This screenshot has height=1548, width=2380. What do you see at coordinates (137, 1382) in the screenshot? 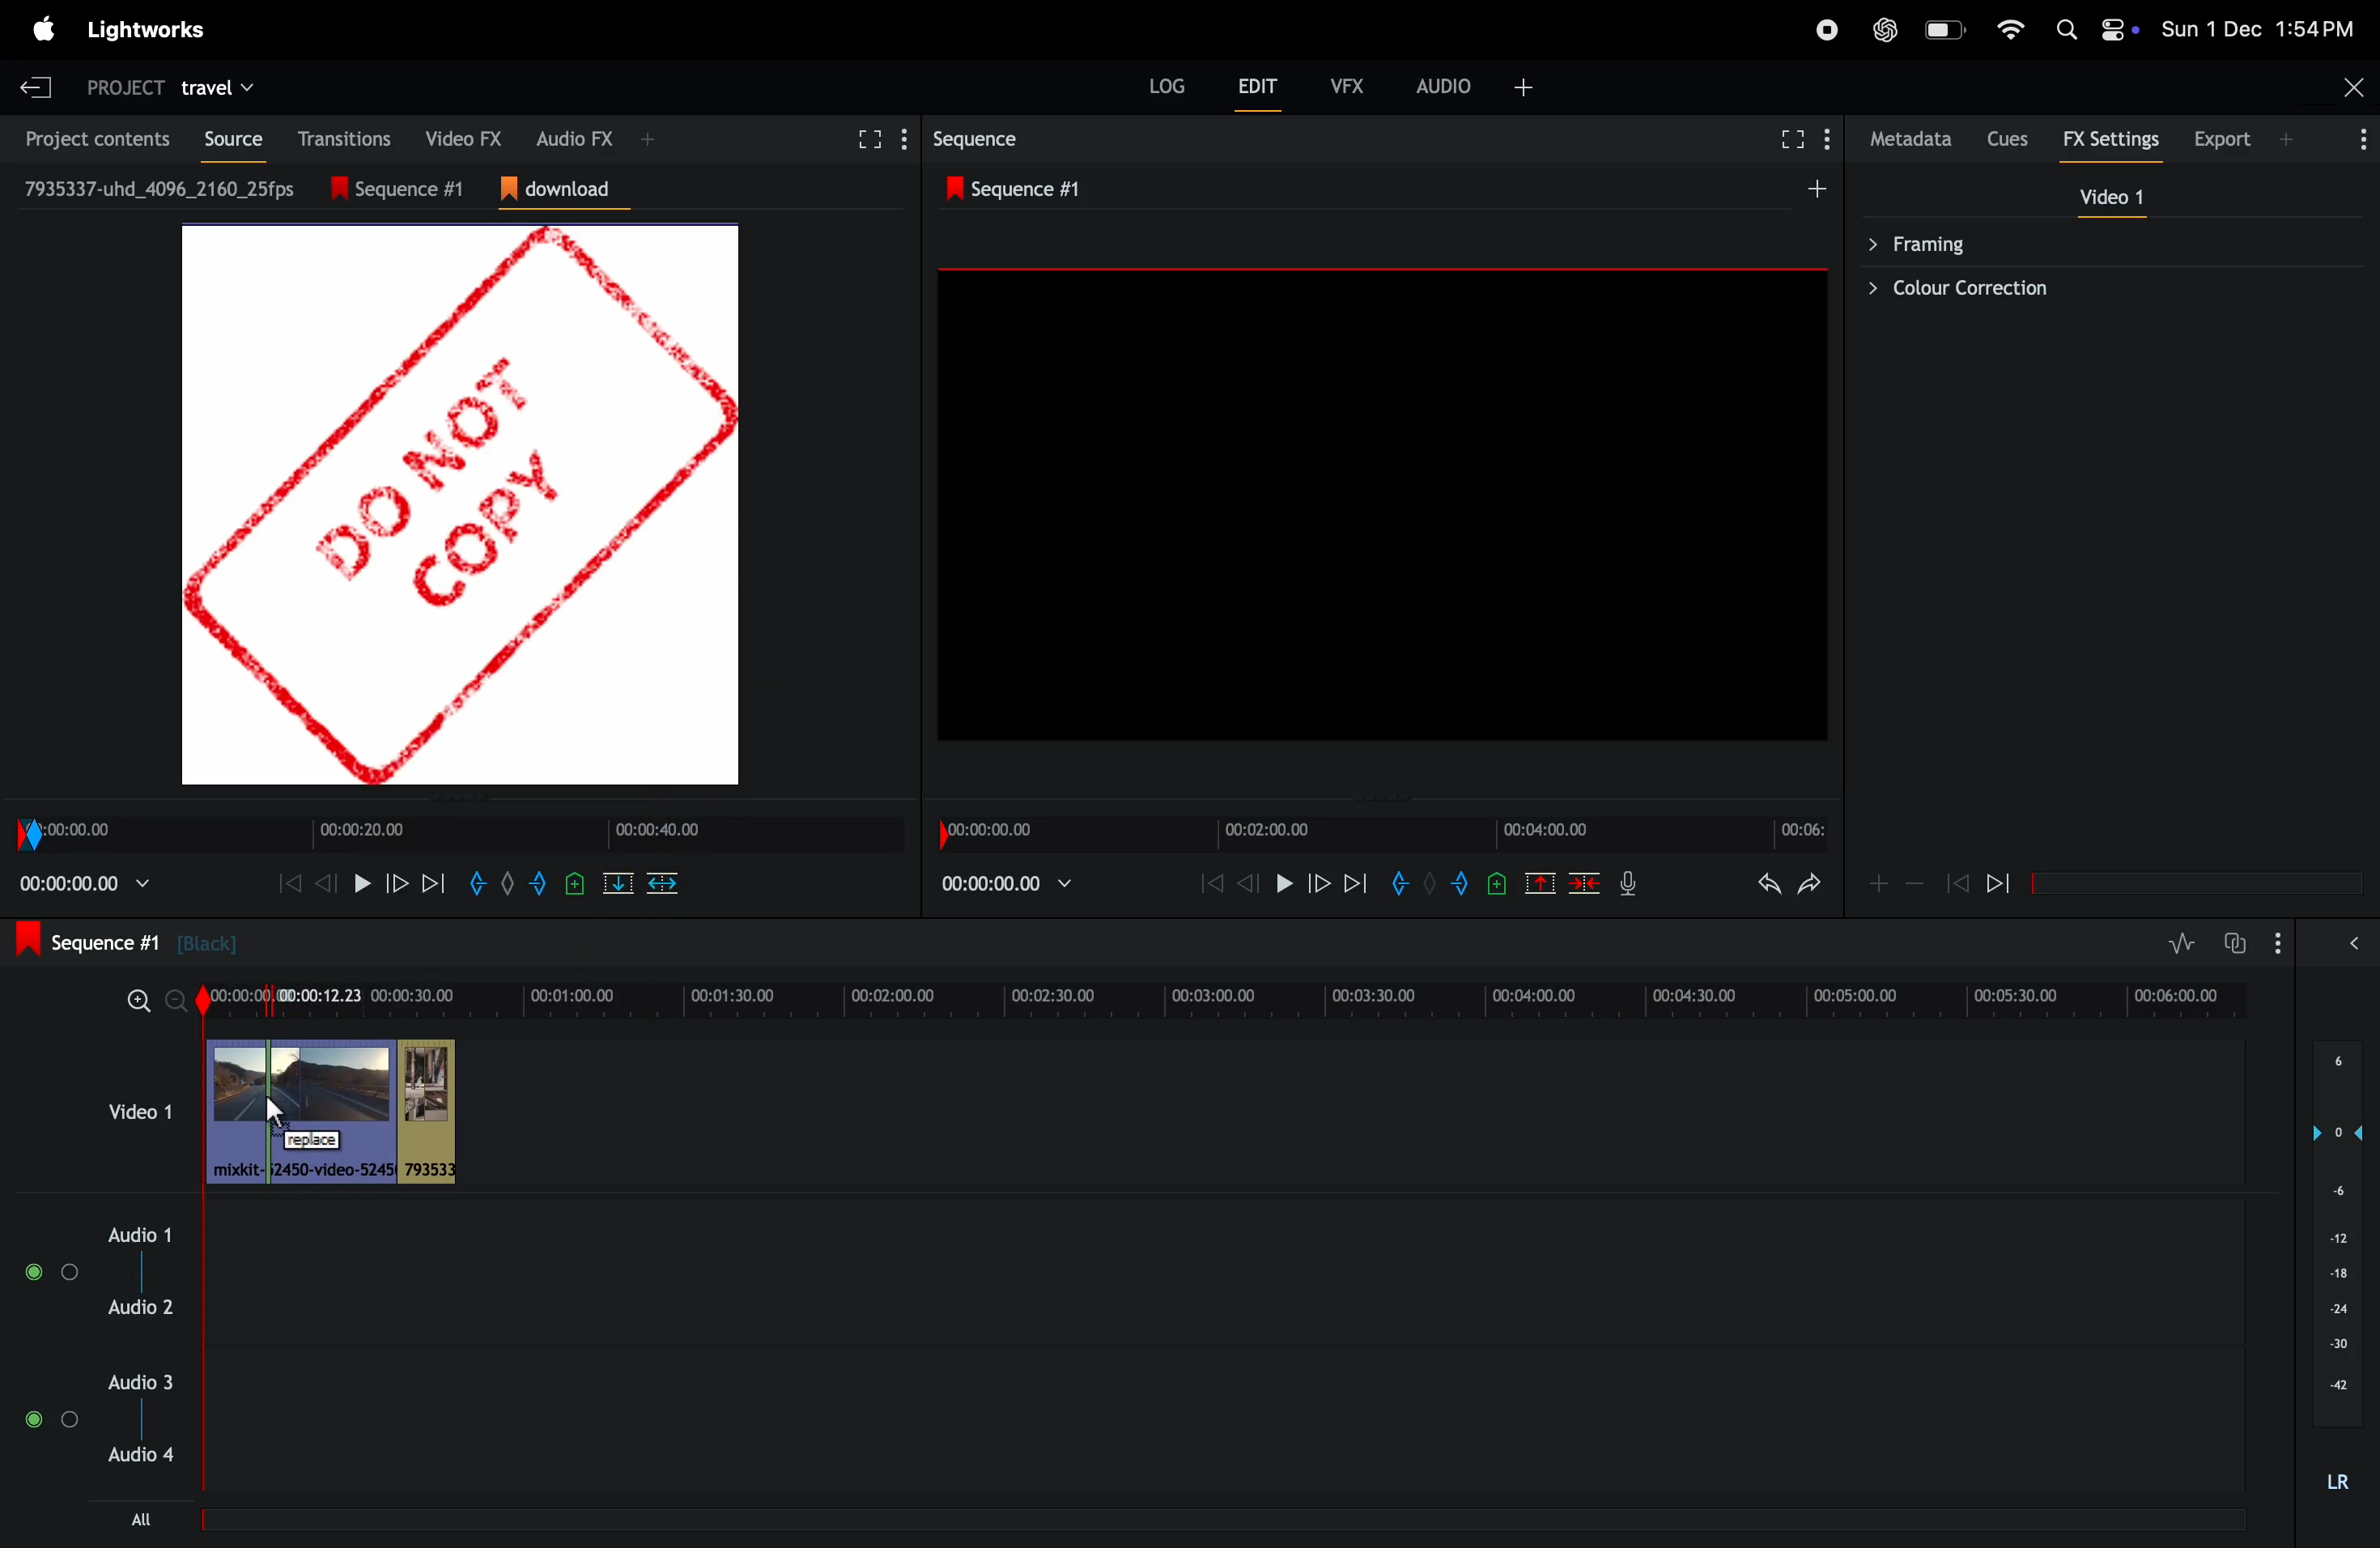
I see `audio 3` at bounding box center [137, 1382].